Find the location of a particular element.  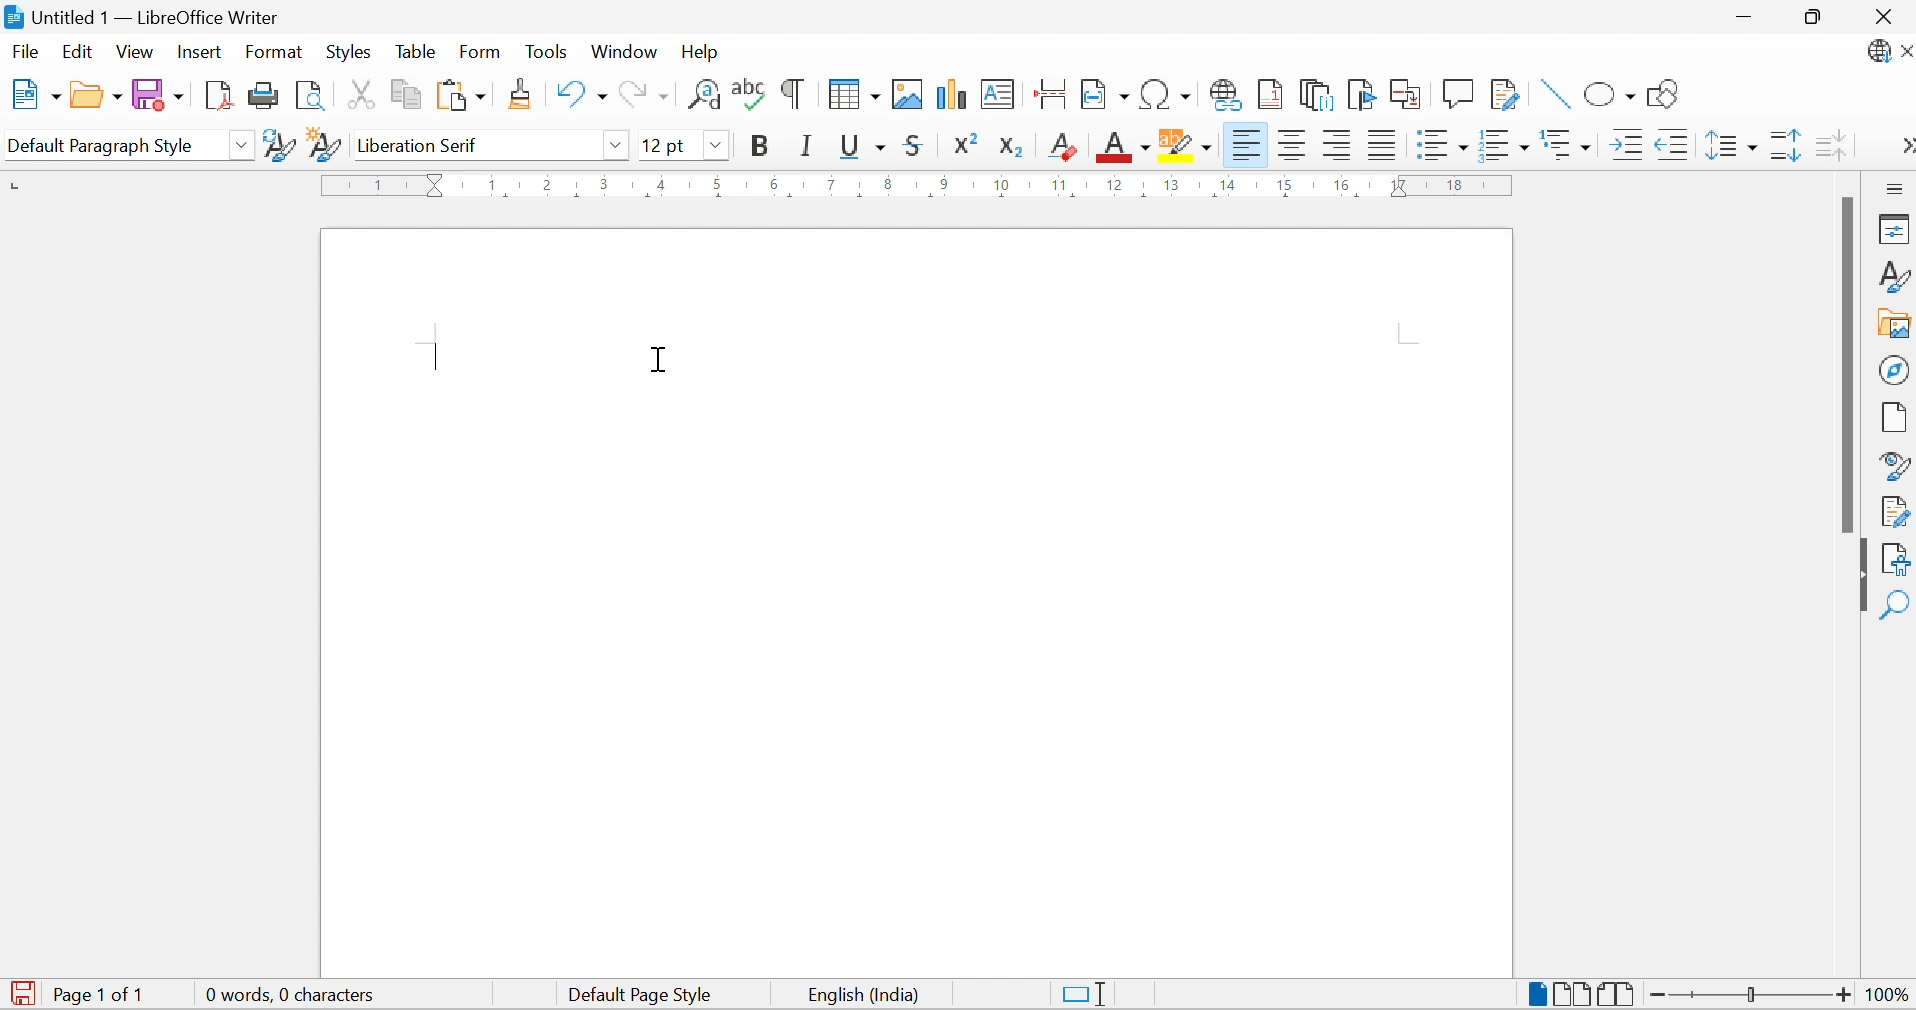

Default Paragraph Style is located at coordinates (101, 145).